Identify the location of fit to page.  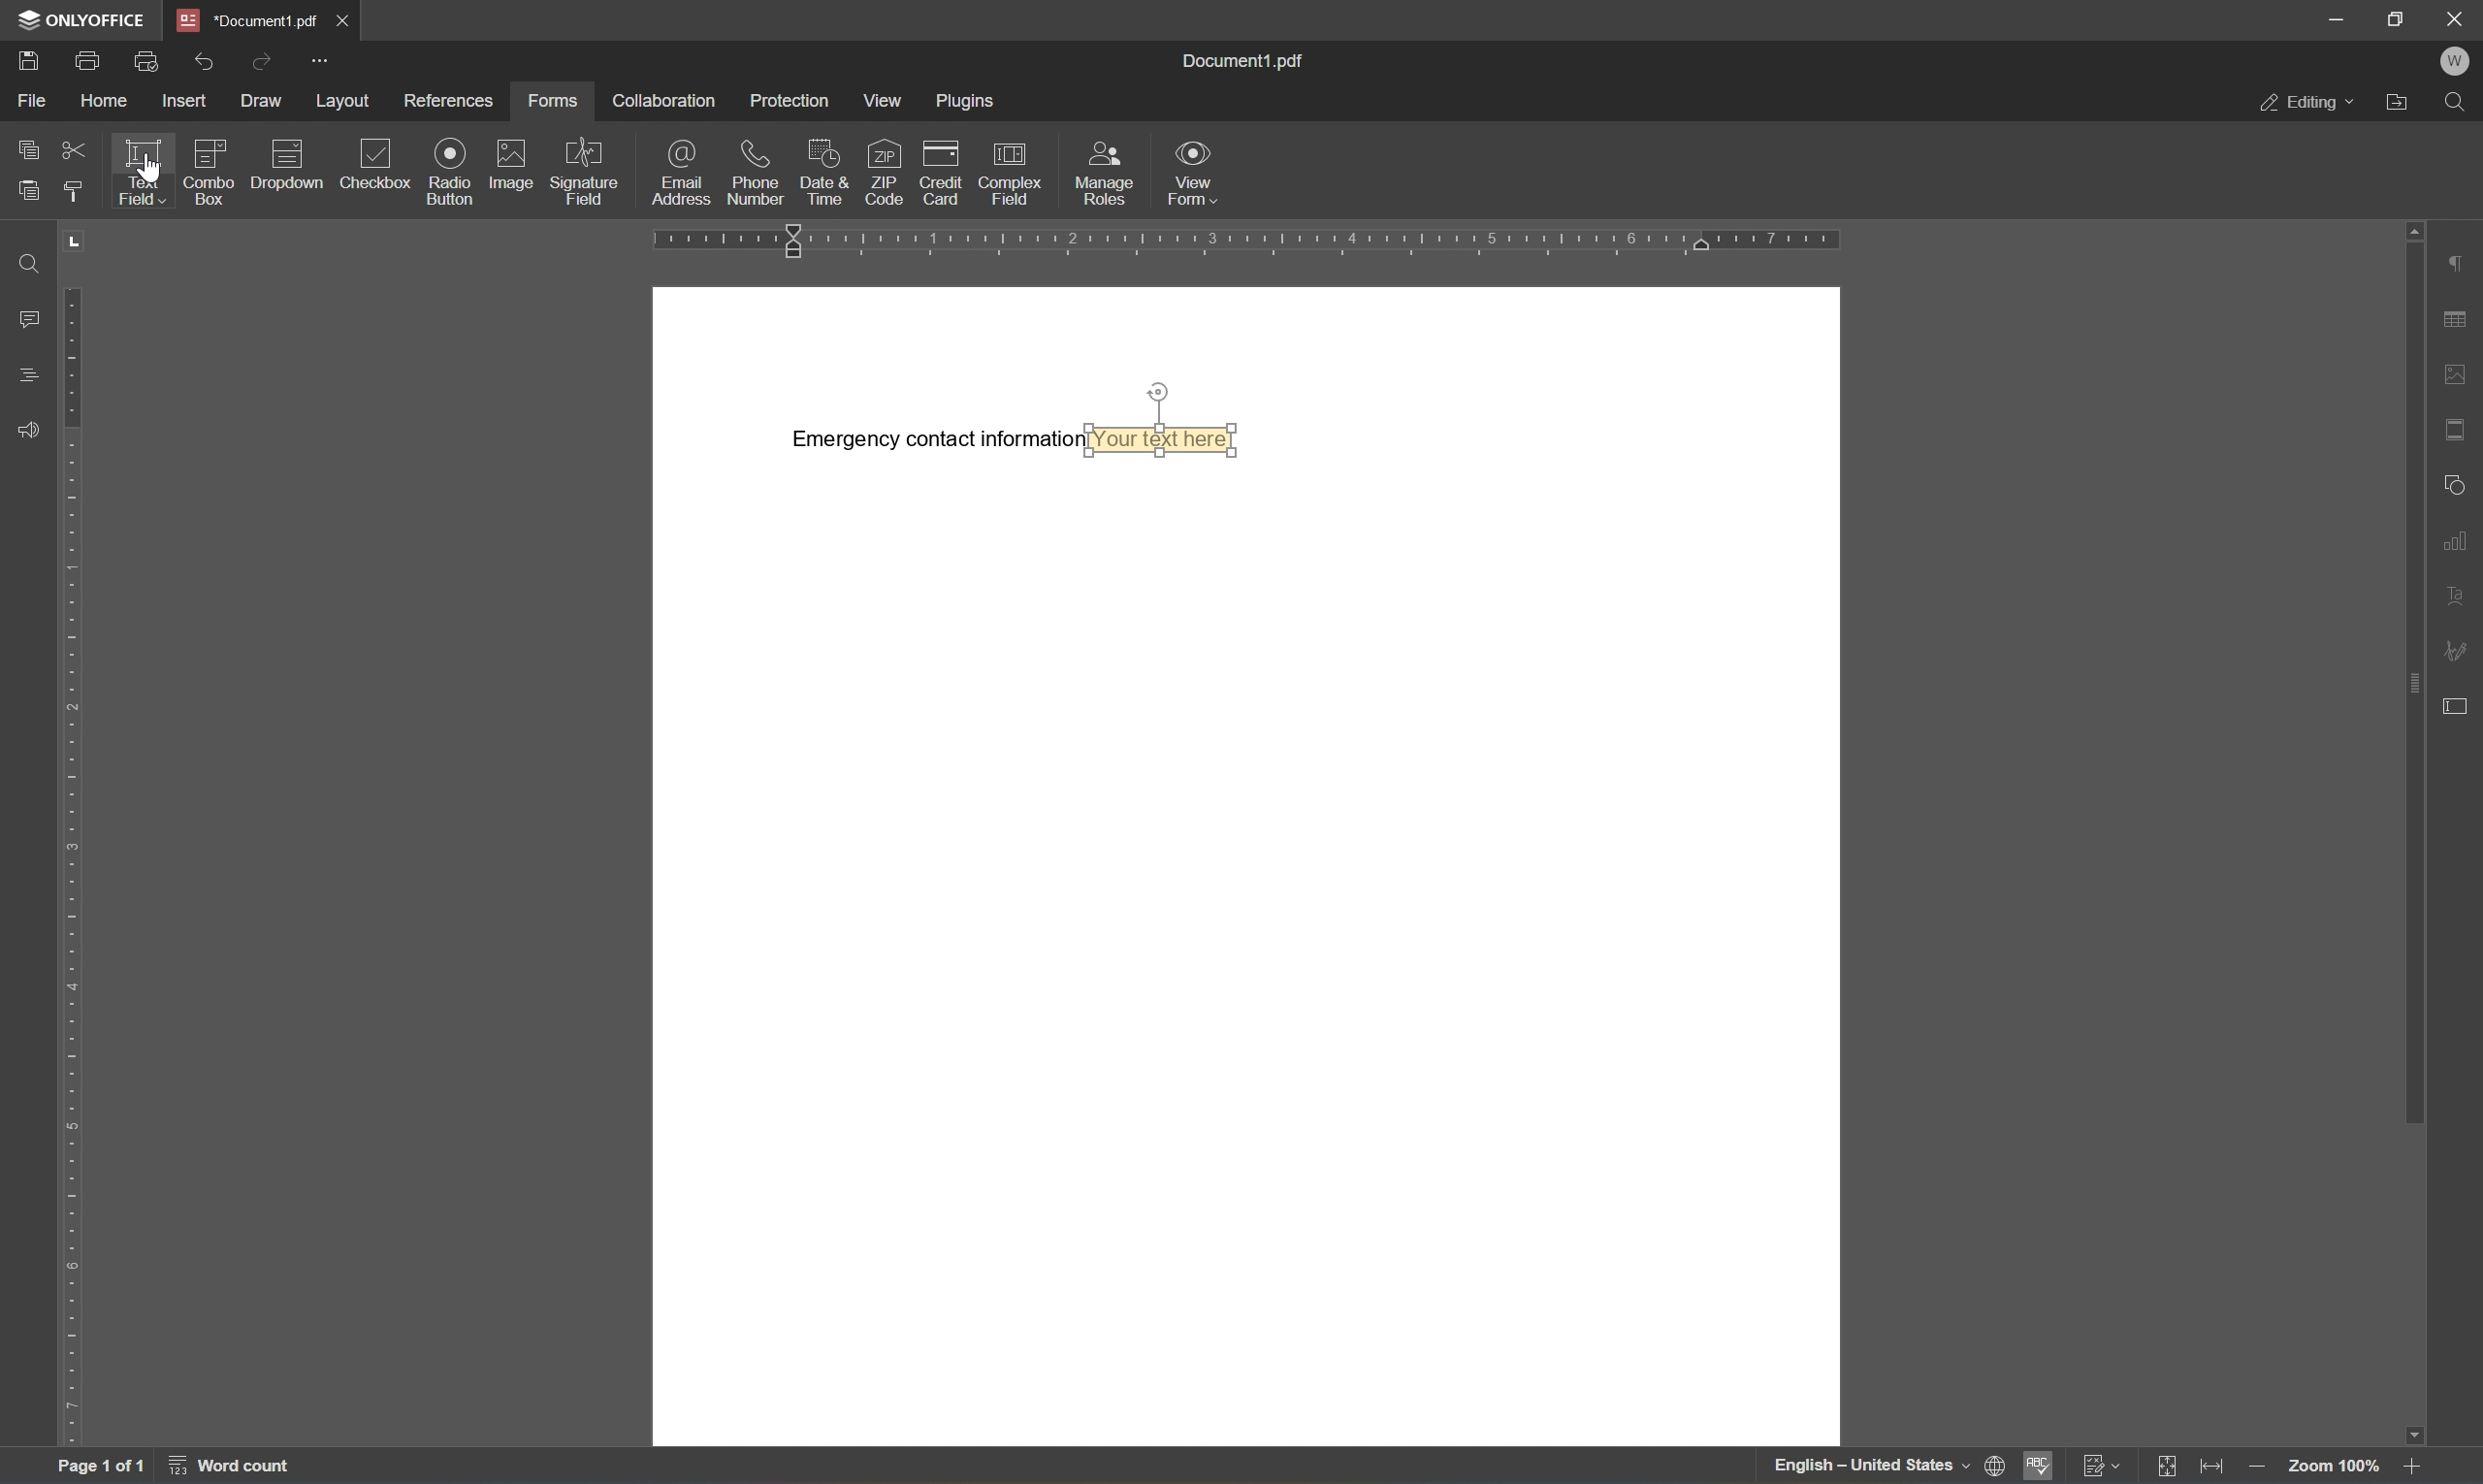
(2170, 1463).